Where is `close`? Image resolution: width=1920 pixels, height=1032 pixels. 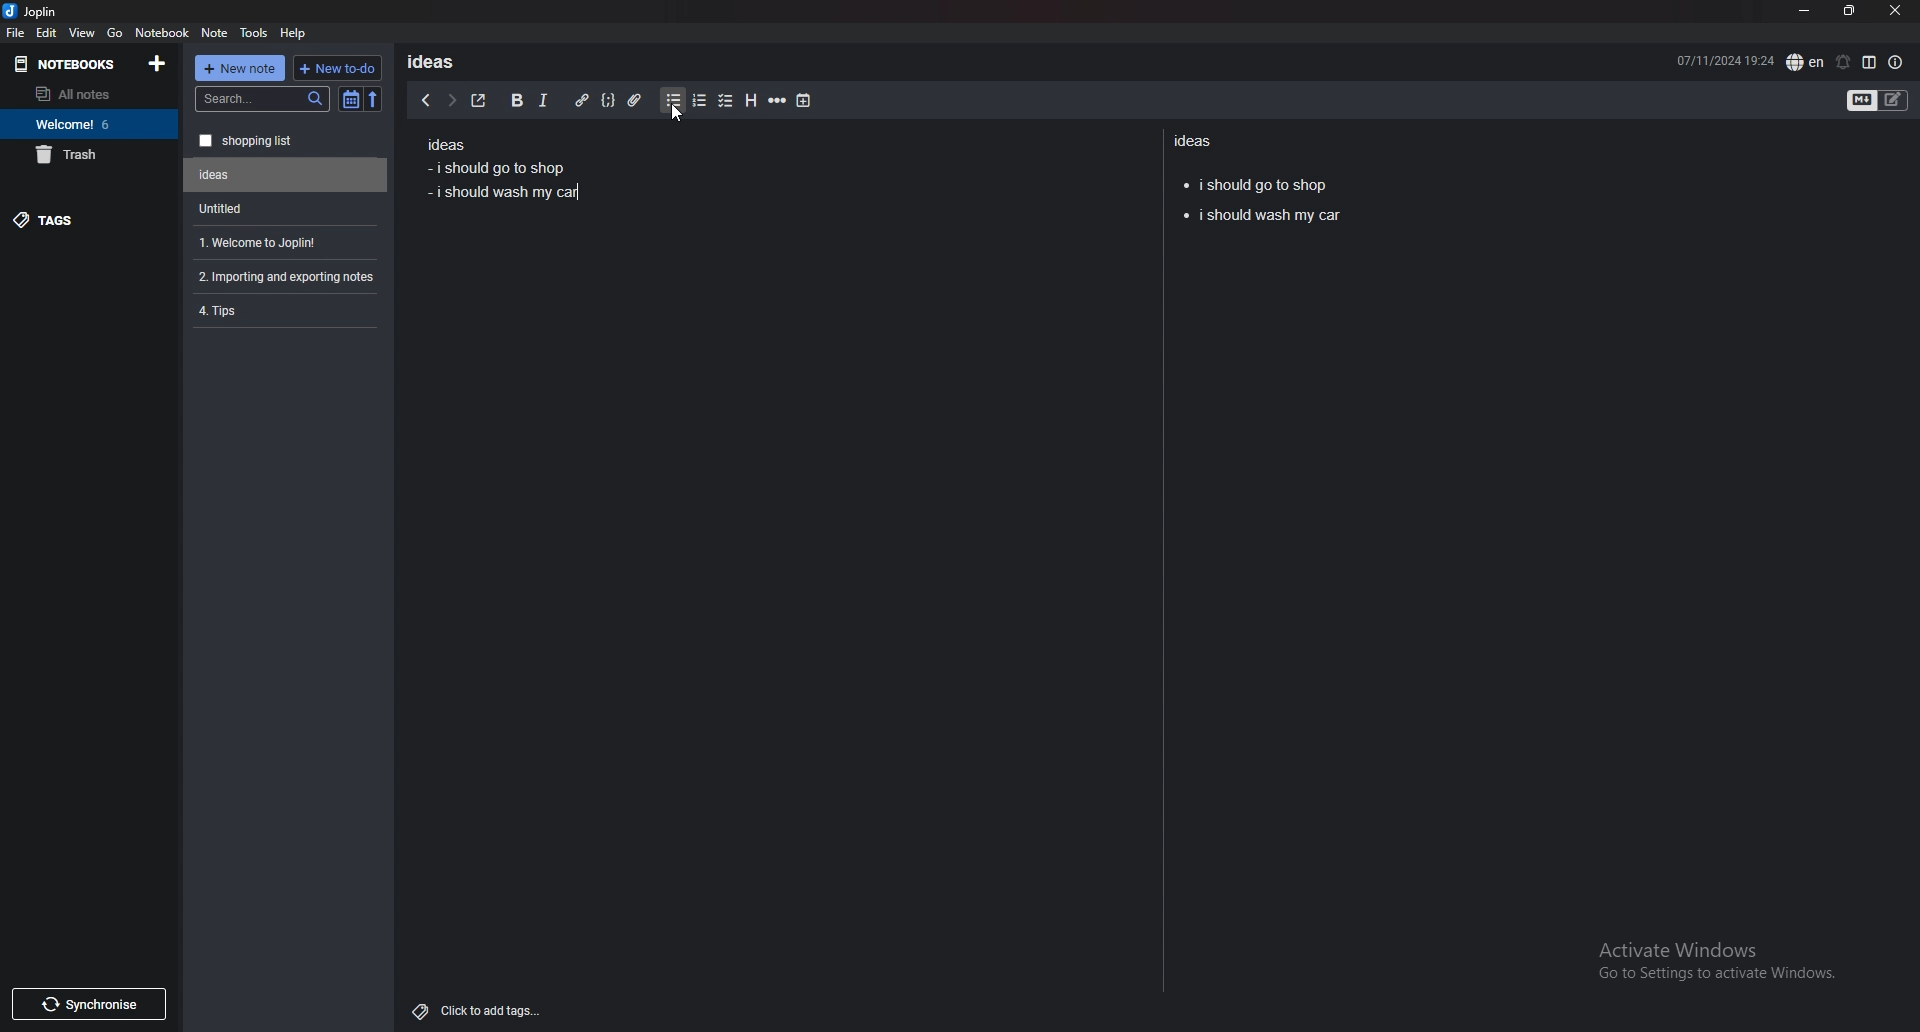
close is located at coordinates (1894, 11).